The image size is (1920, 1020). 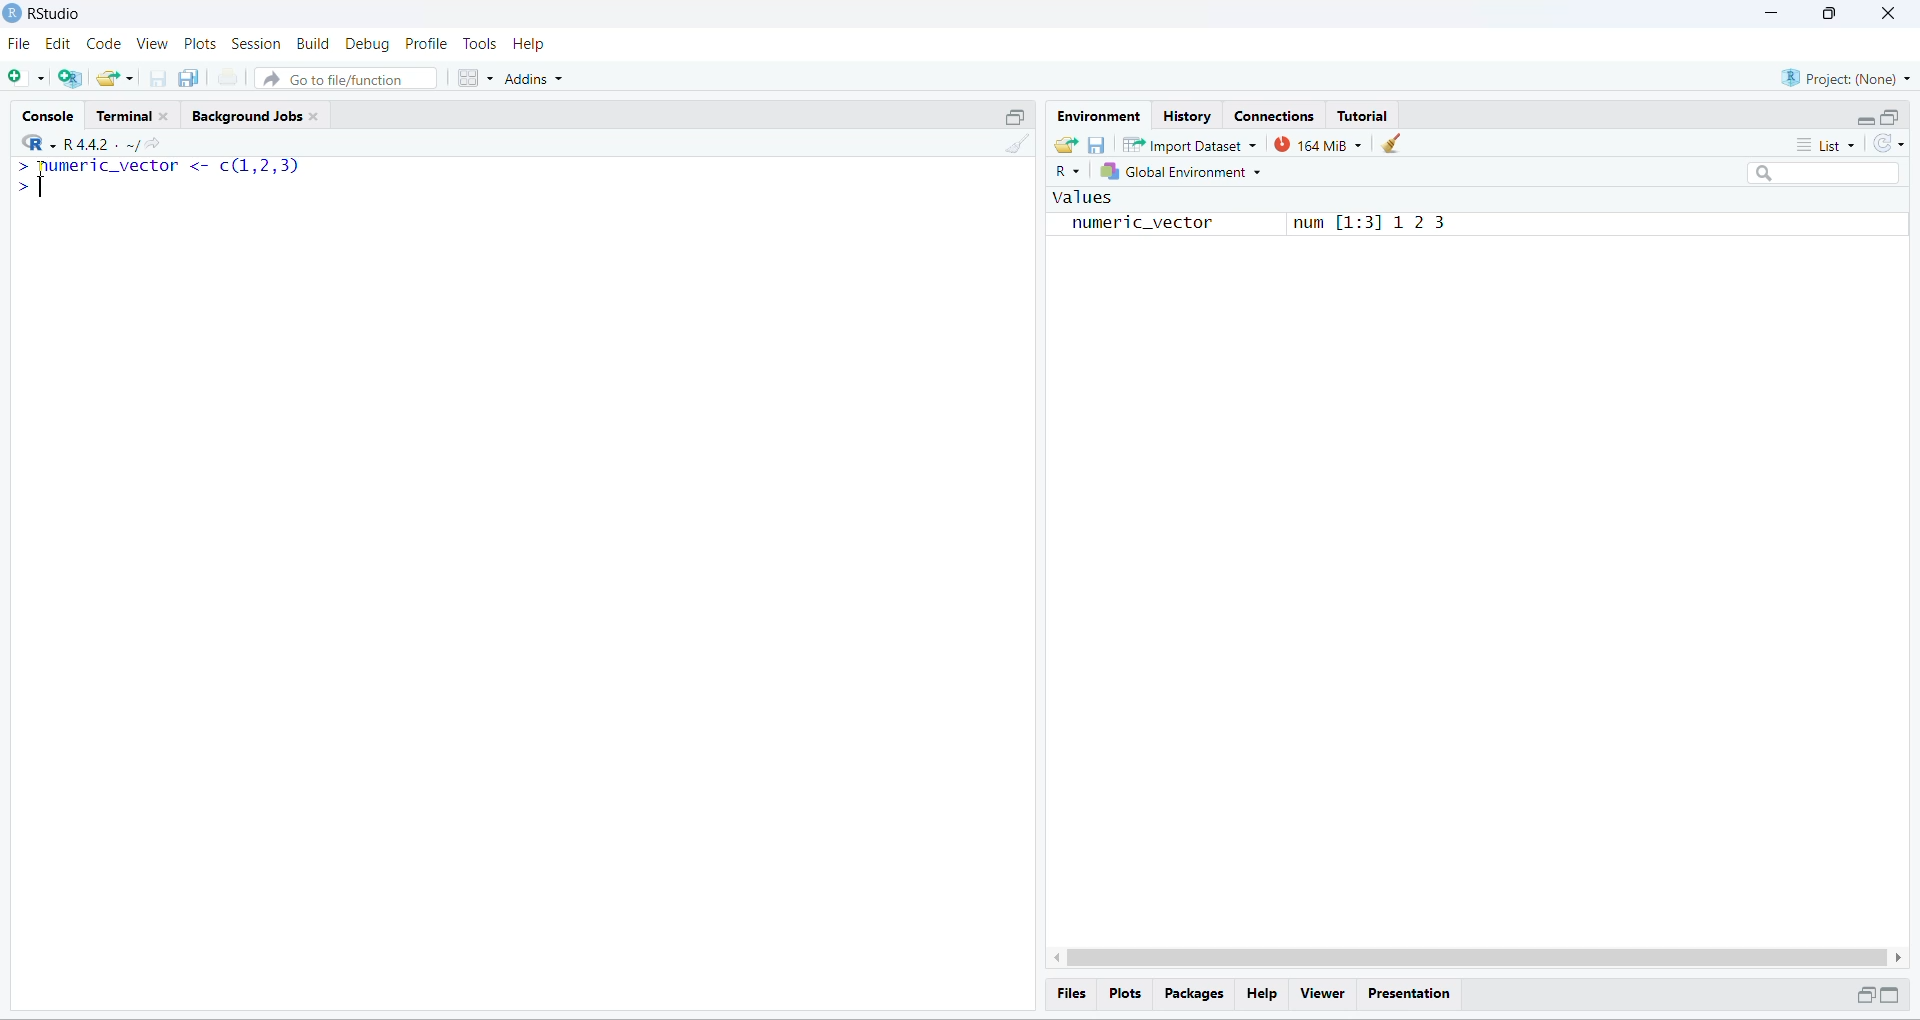 What do you see at coordinates (1180, 172) in the screenshot?
I see `global Environment` at bounding box center [1180, 172].